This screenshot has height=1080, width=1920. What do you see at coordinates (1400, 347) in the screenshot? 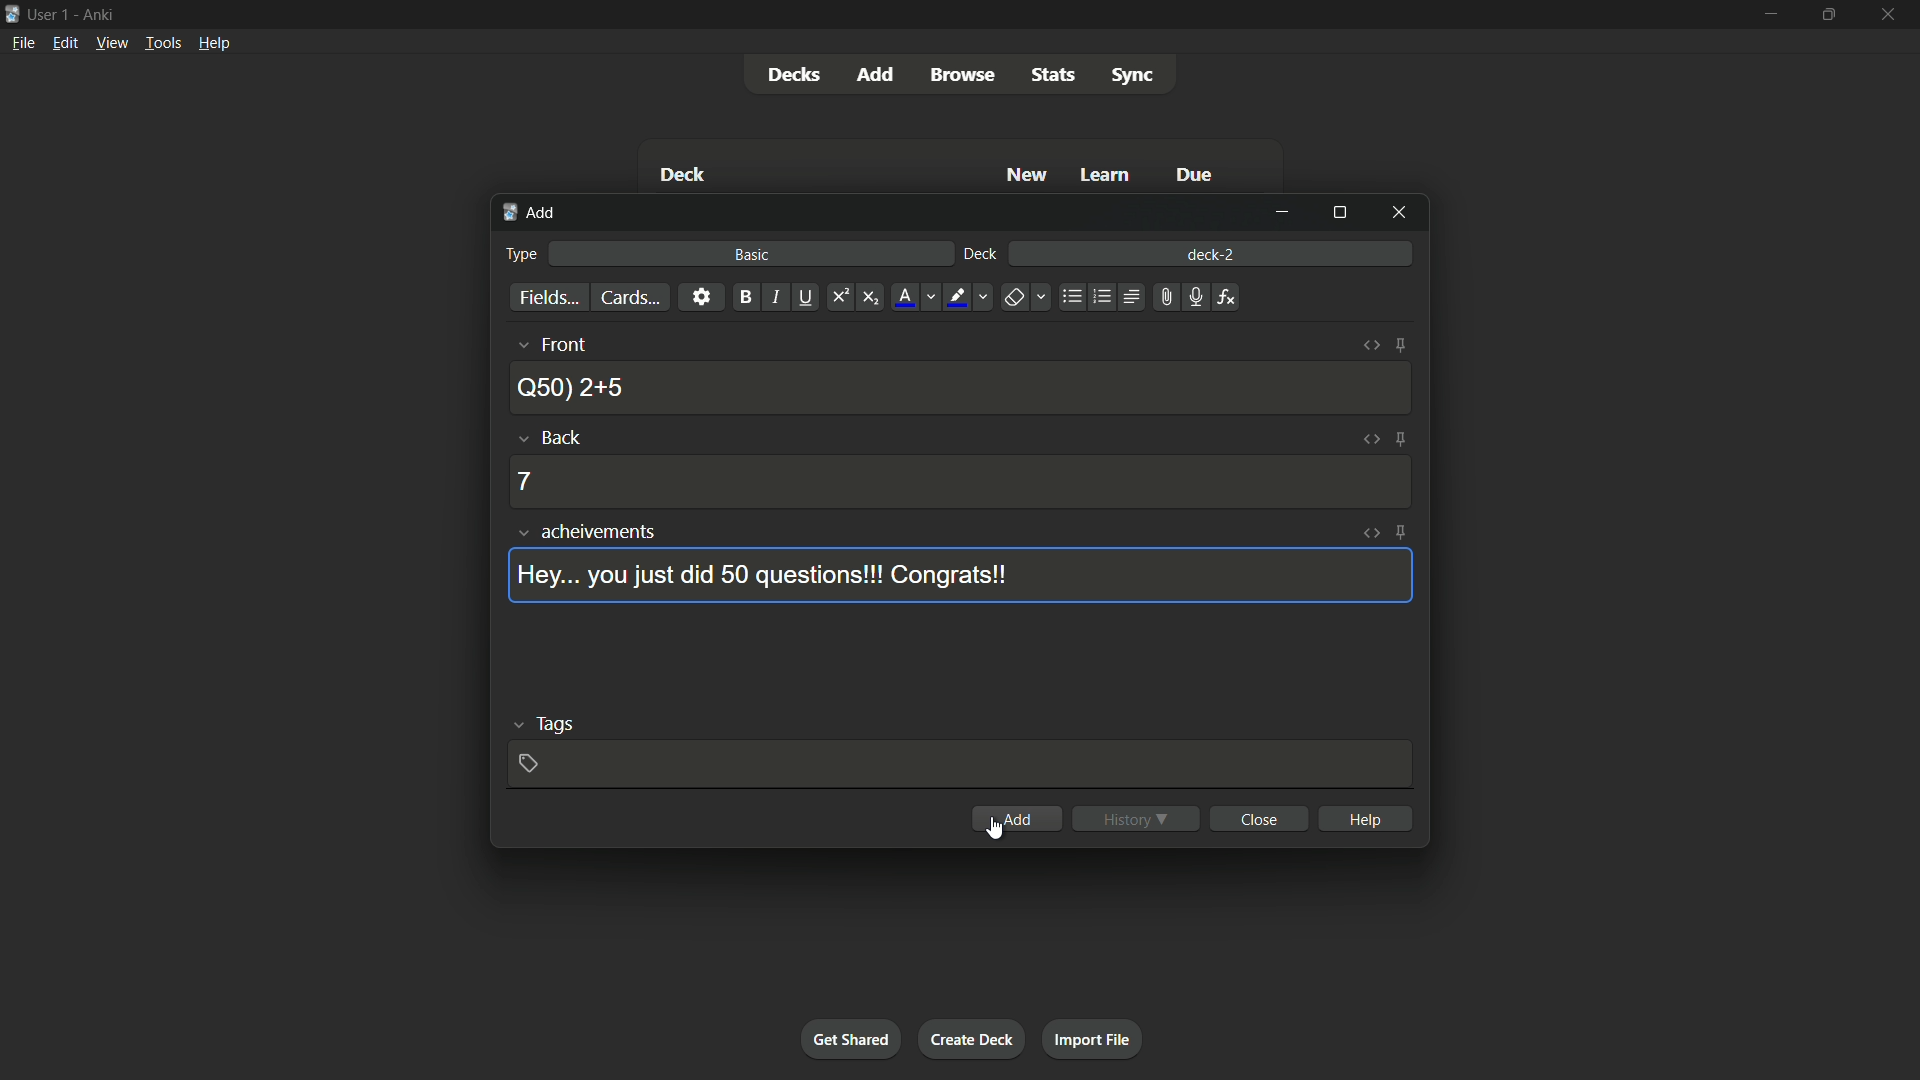
I see `toggle sticky` at bounding box center [1400, 347].